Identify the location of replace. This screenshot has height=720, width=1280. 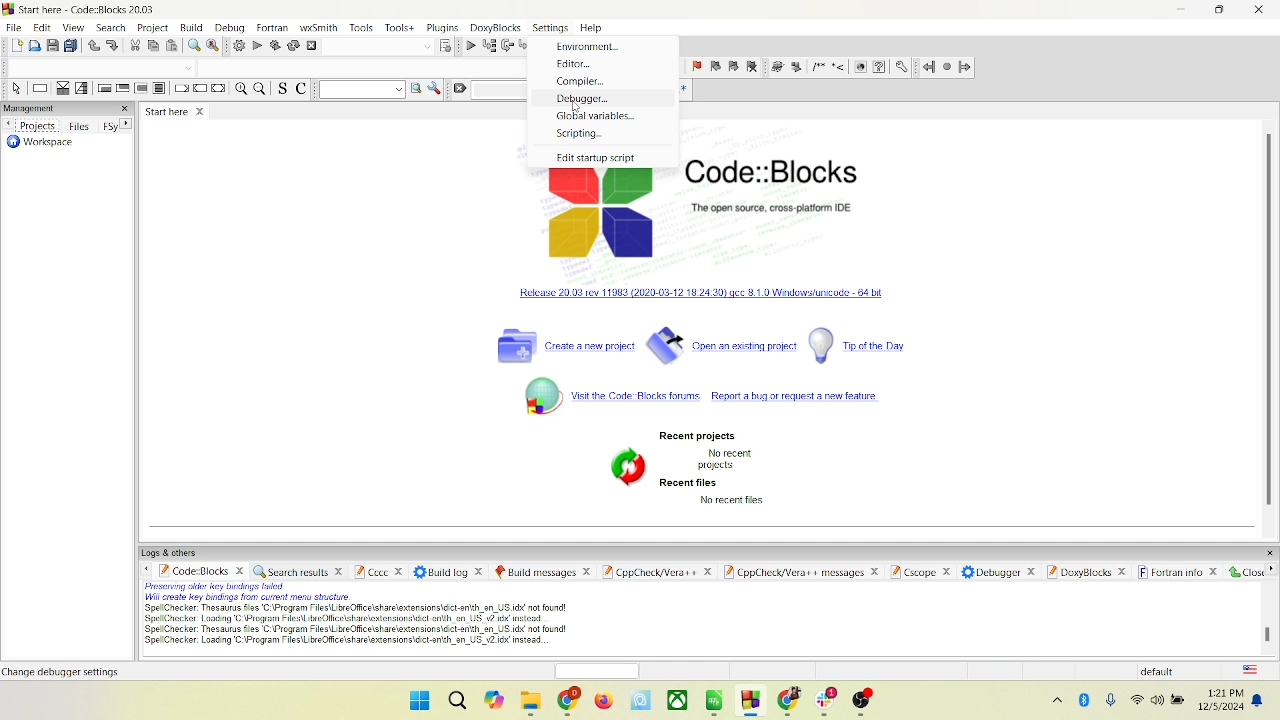
(212, 45).